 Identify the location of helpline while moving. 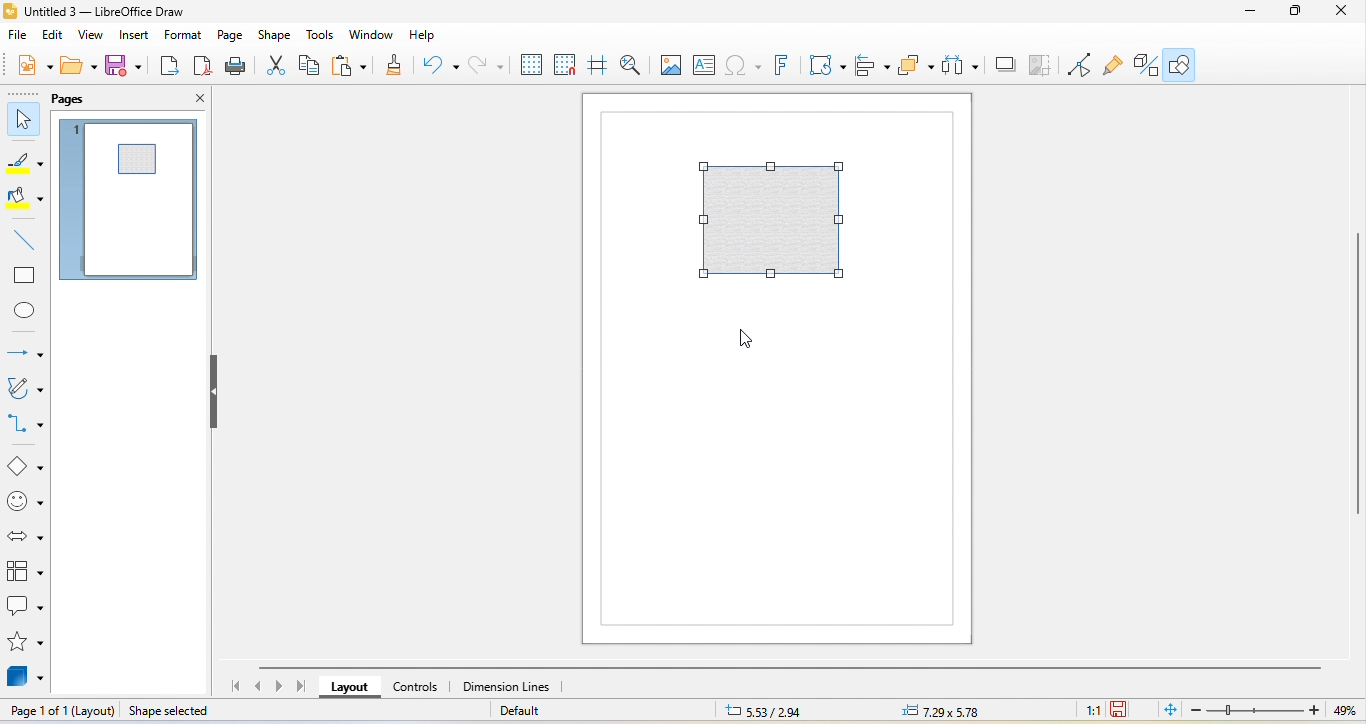
(598, 67).